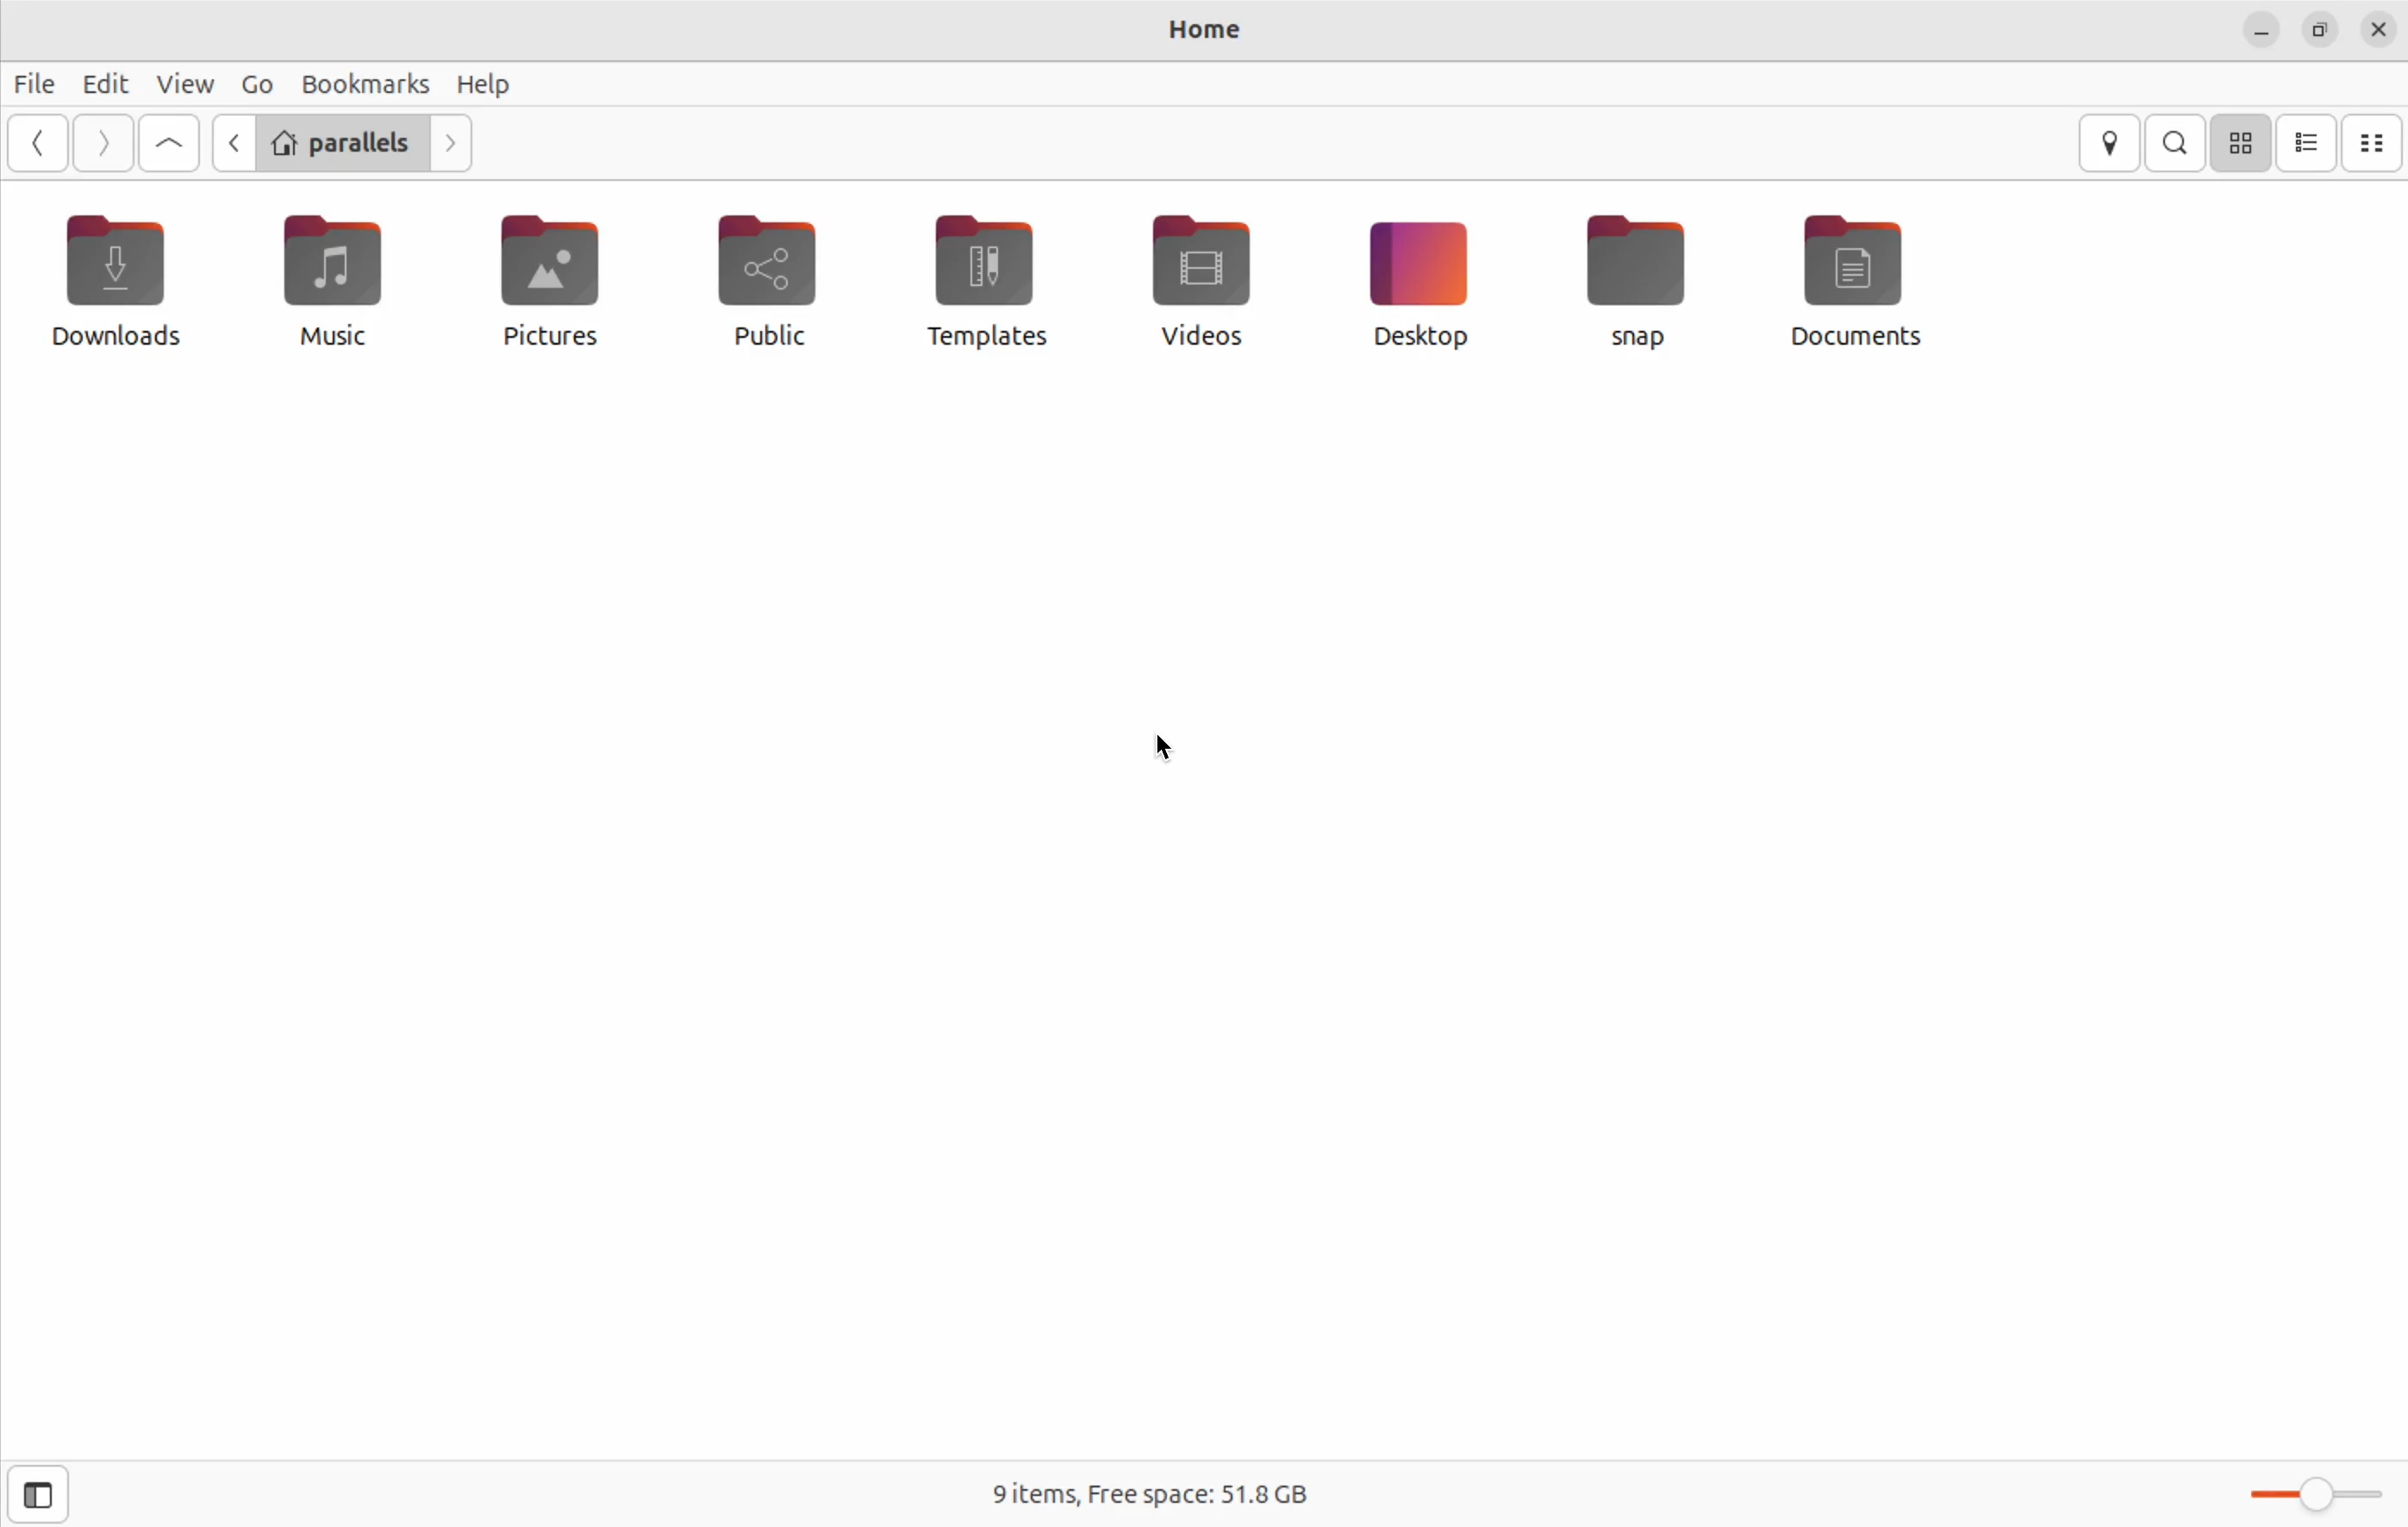  Describe the element at coordinates (2383, 25) in the screenshot. I see `close` at that location.